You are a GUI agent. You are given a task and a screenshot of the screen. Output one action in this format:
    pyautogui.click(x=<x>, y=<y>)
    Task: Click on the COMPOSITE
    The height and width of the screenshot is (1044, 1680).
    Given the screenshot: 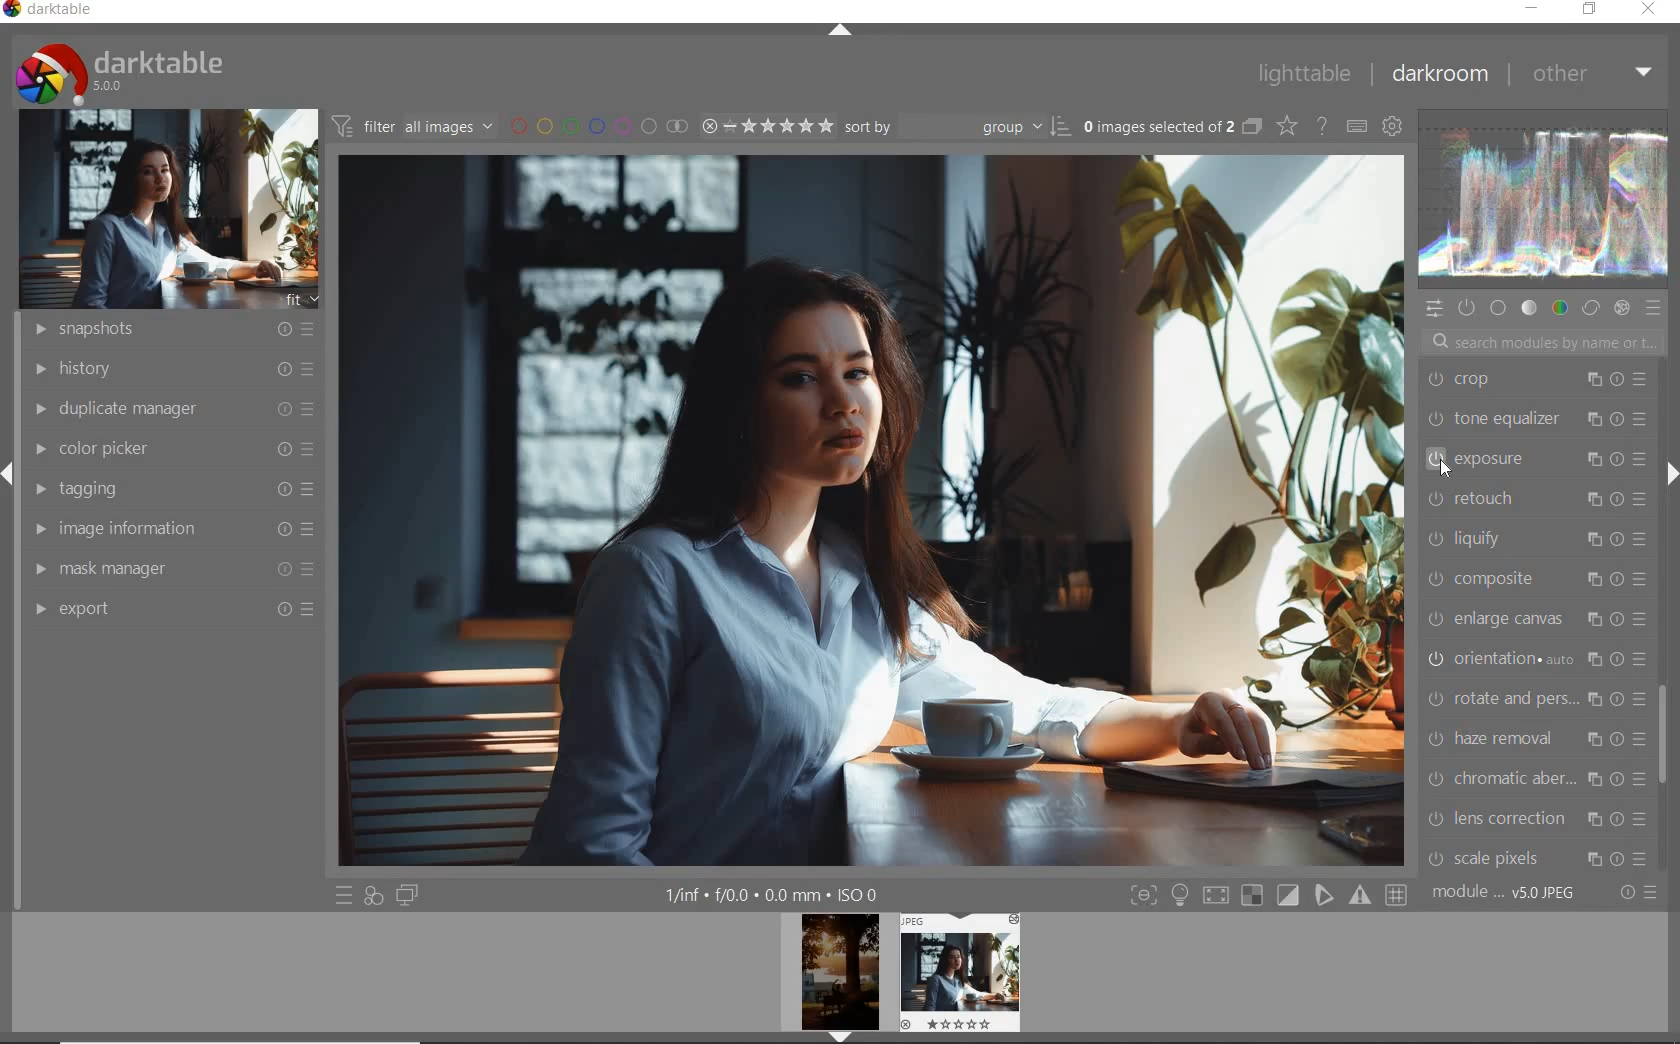 What is the action you would take?
    pyautogui.click(x=1542, y=580)
    